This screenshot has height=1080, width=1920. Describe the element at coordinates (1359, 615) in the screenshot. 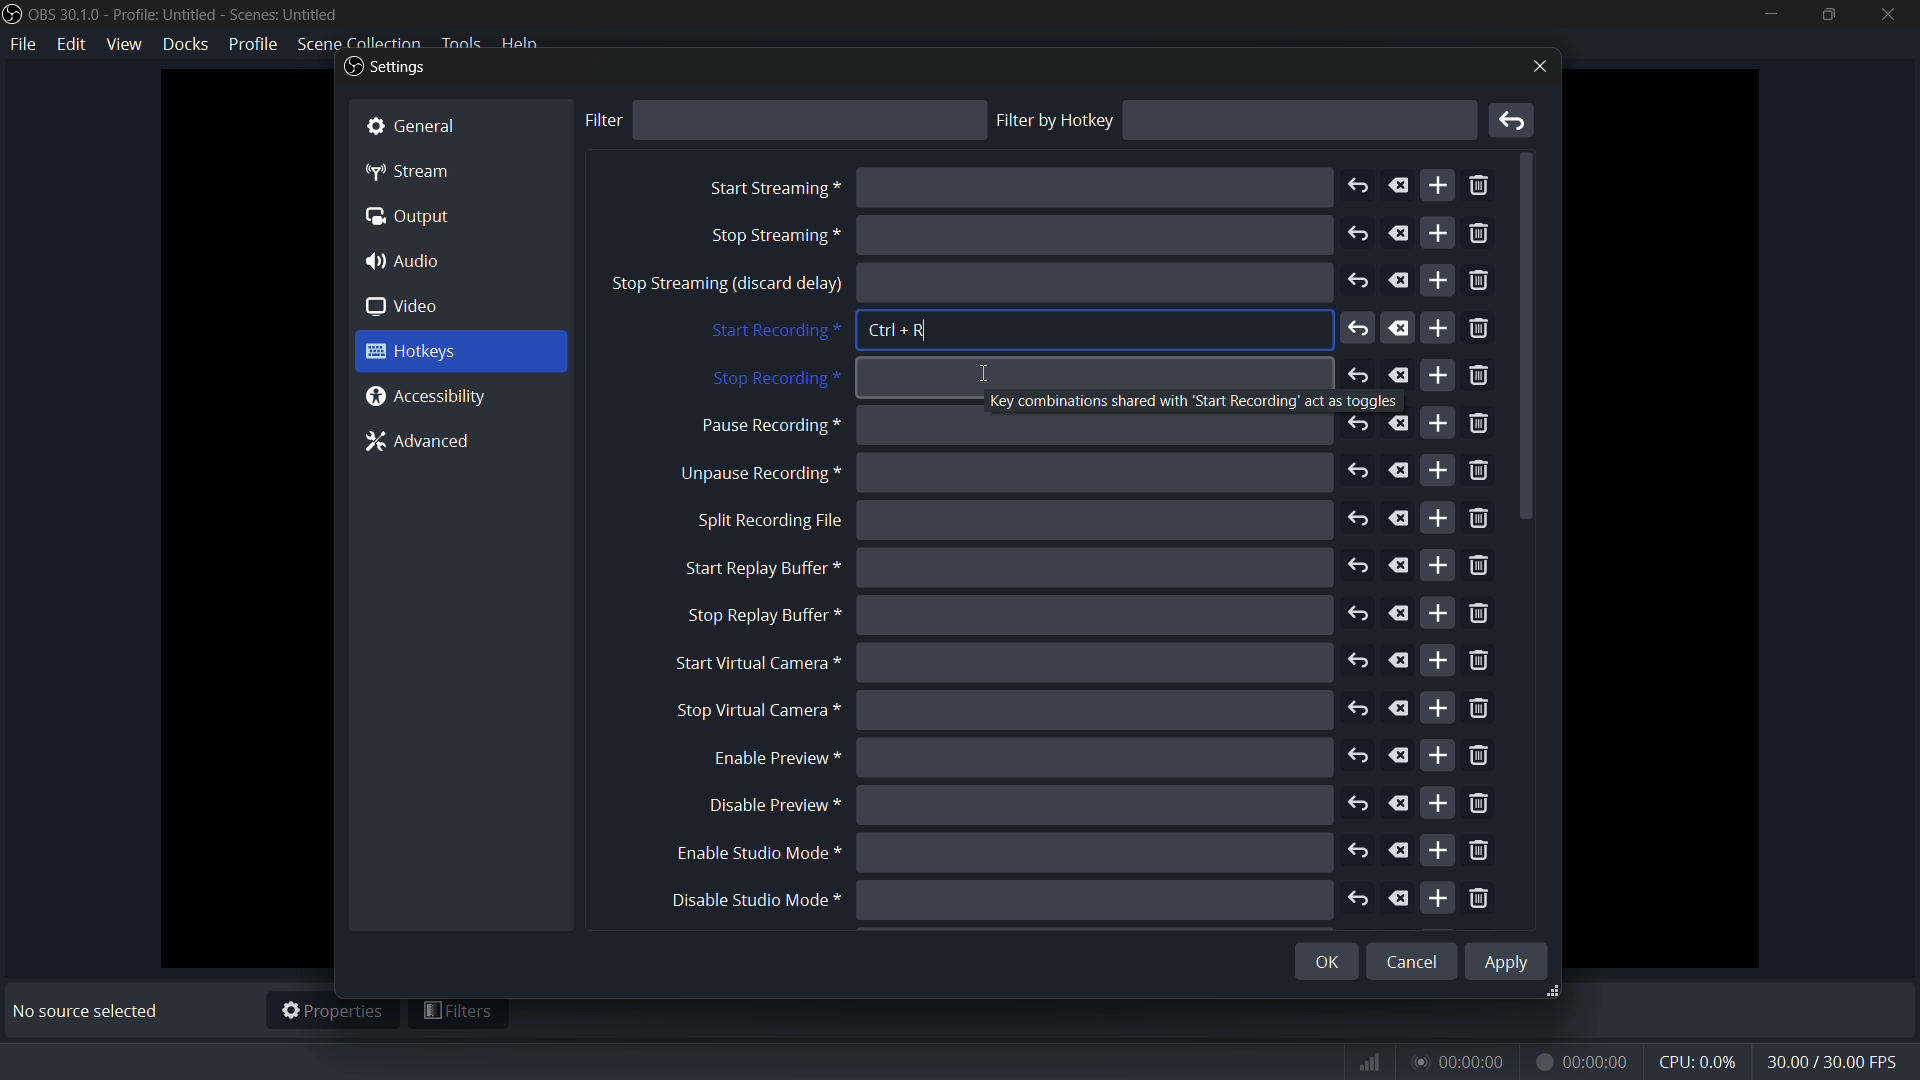

I see `undo` at that location.